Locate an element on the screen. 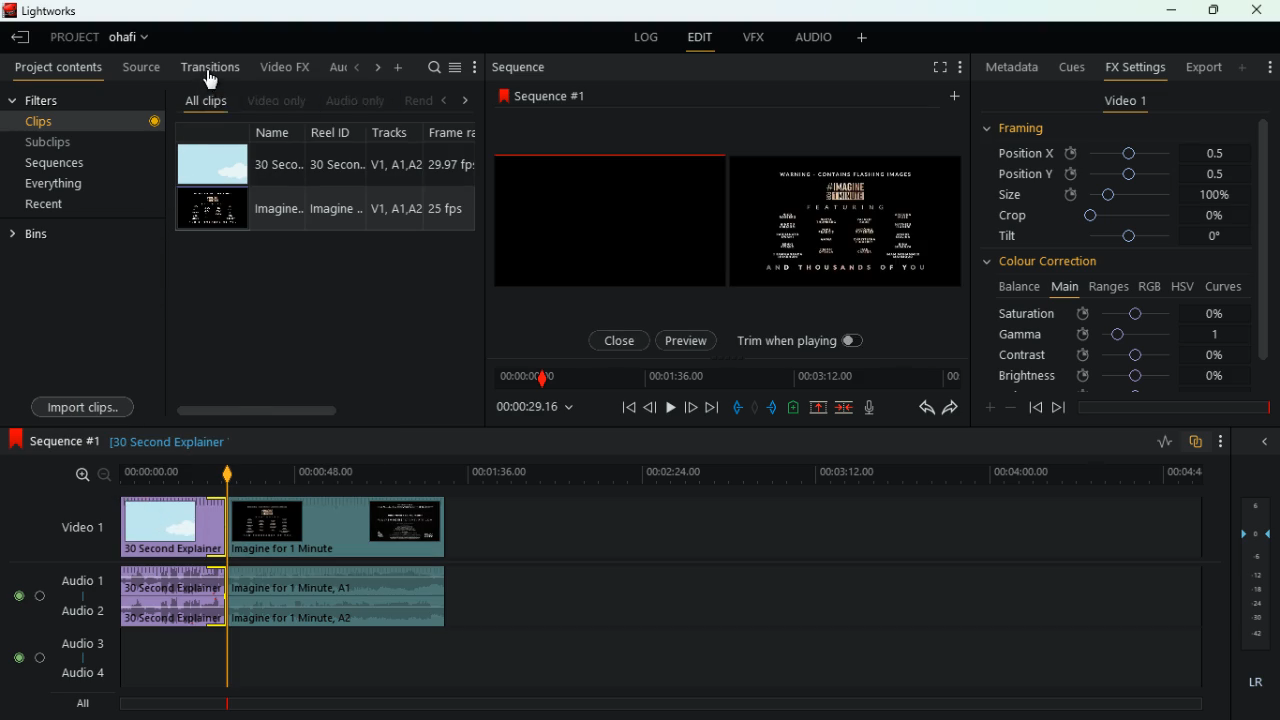 The height and width of the screenshot is (720, 1280). close is located at coordinates (1258, 10).